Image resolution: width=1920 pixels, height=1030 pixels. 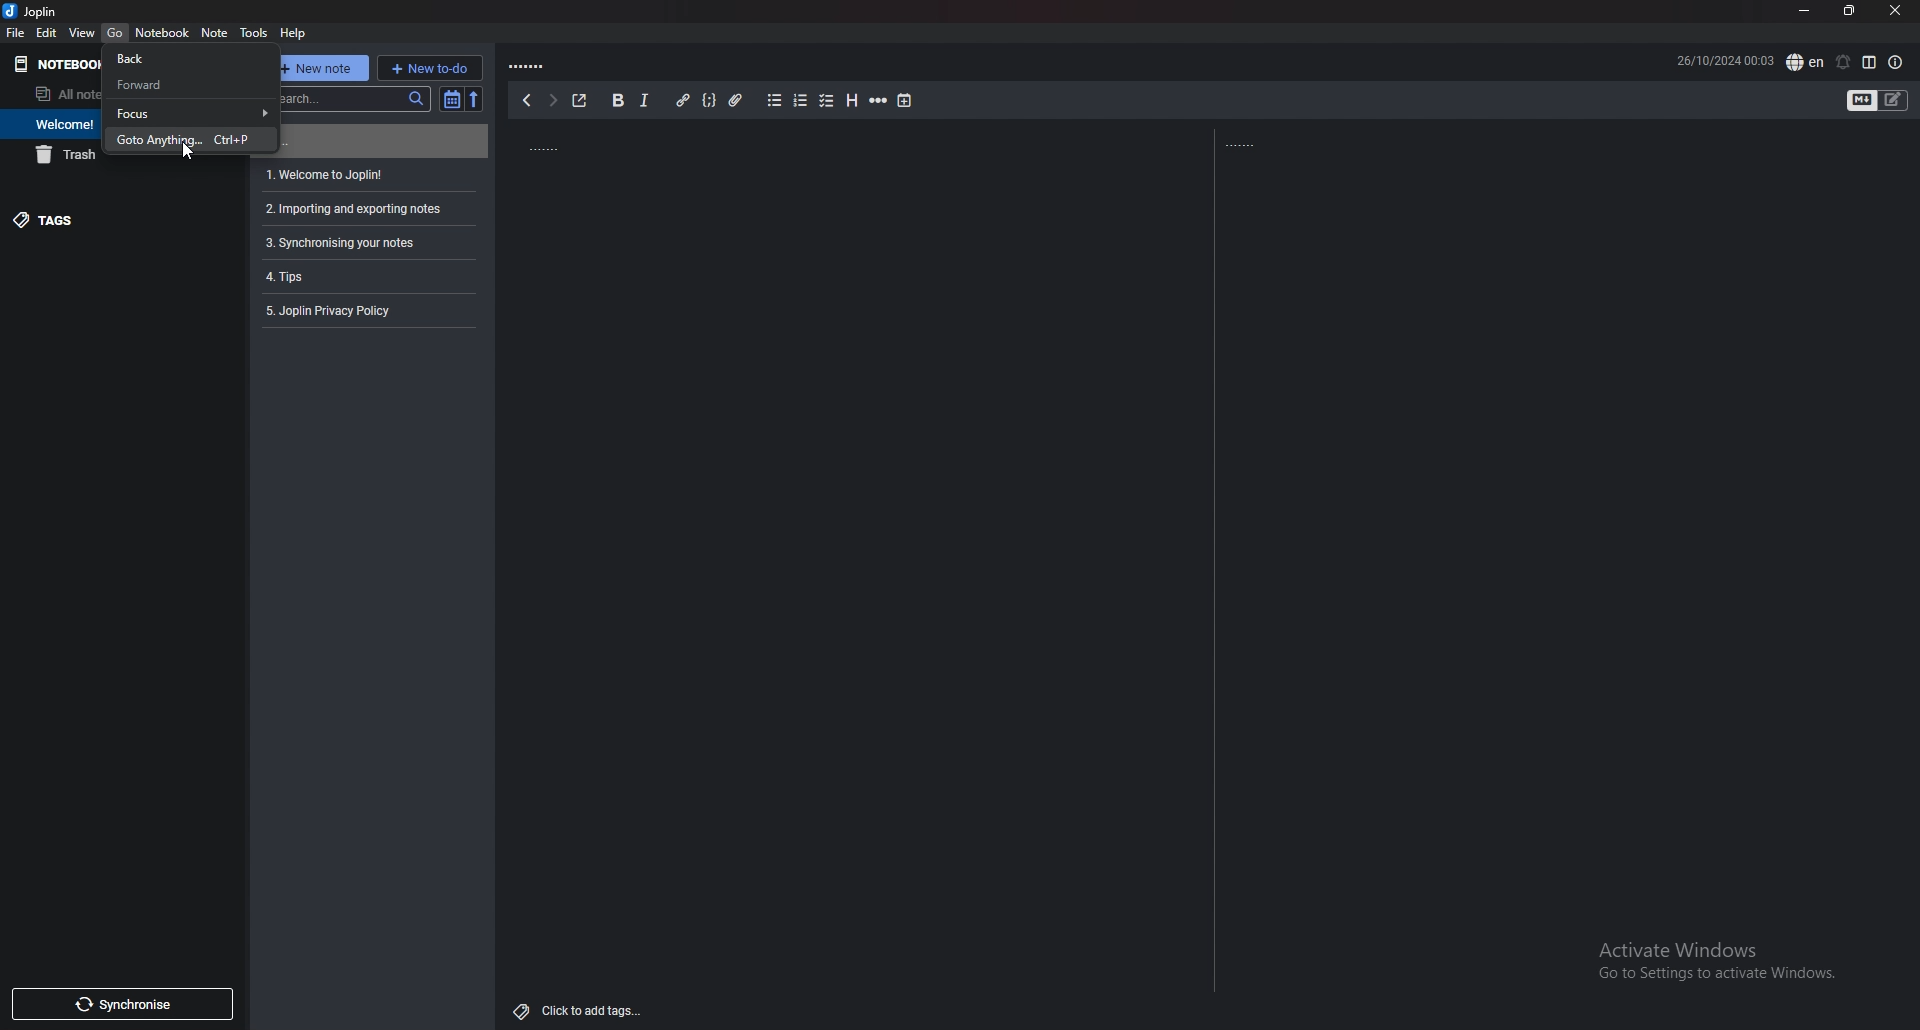 What do you see at coordinates (16, 33) in the screenshot?
I see `file` at bounding box center [16, 33].